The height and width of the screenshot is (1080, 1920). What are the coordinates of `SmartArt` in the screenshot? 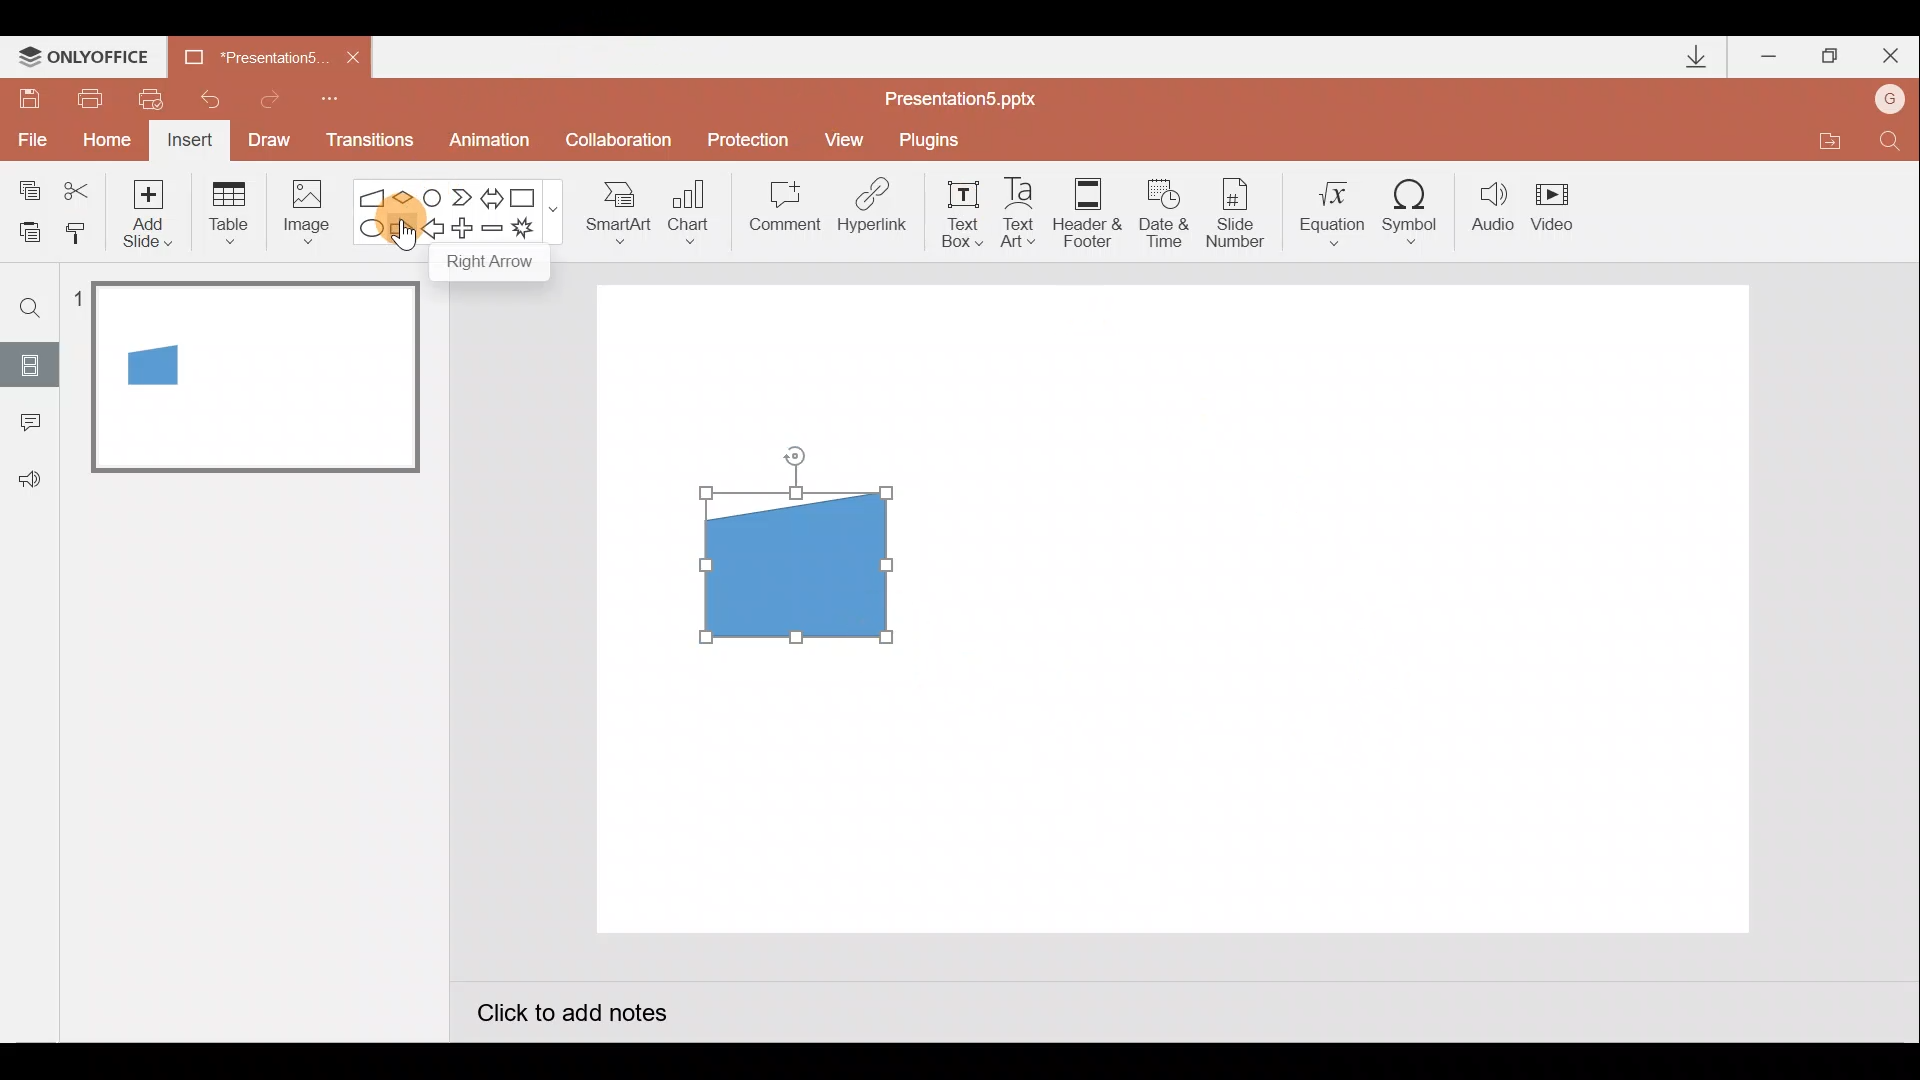 It's located at (611, 211).